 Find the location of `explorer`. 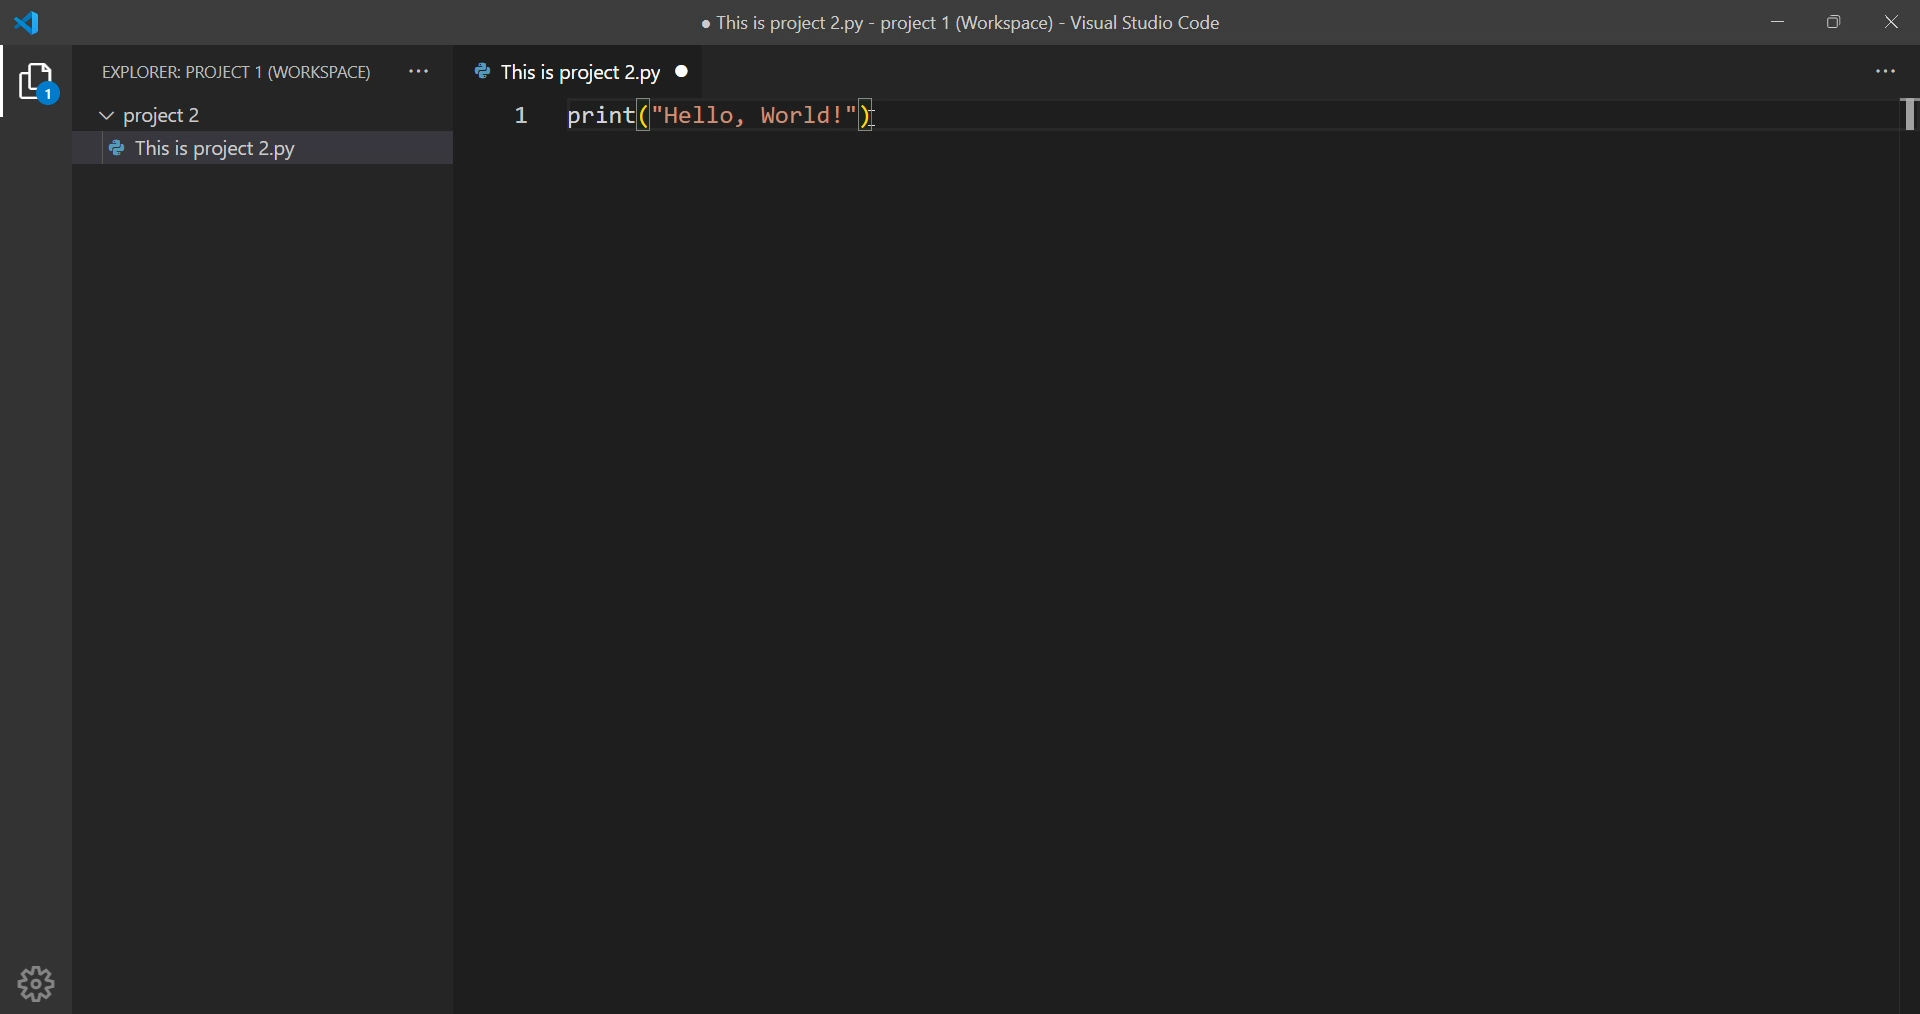

explorer is located at coordinates (36, 84).